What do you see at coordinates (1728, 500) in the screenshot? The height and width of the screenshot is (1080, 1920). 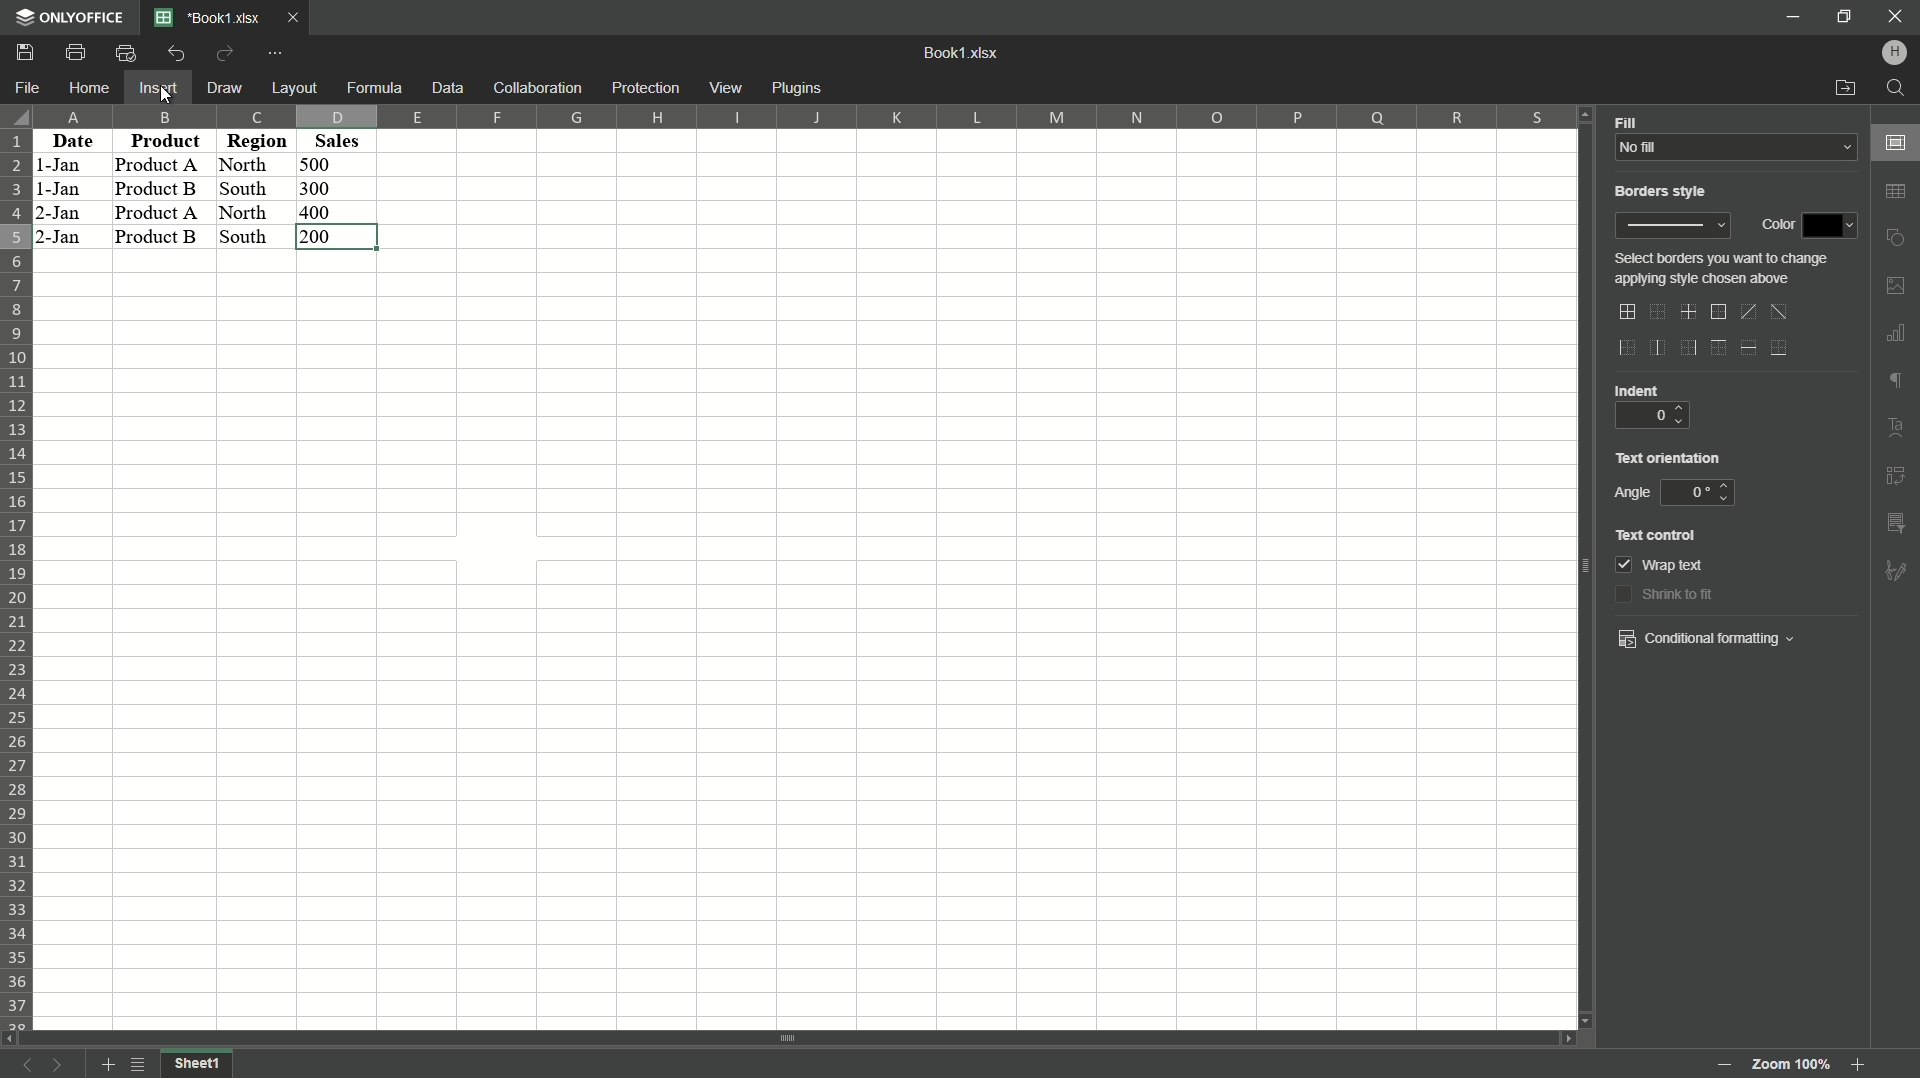 I see `down` at bounding box center [1728, 500].